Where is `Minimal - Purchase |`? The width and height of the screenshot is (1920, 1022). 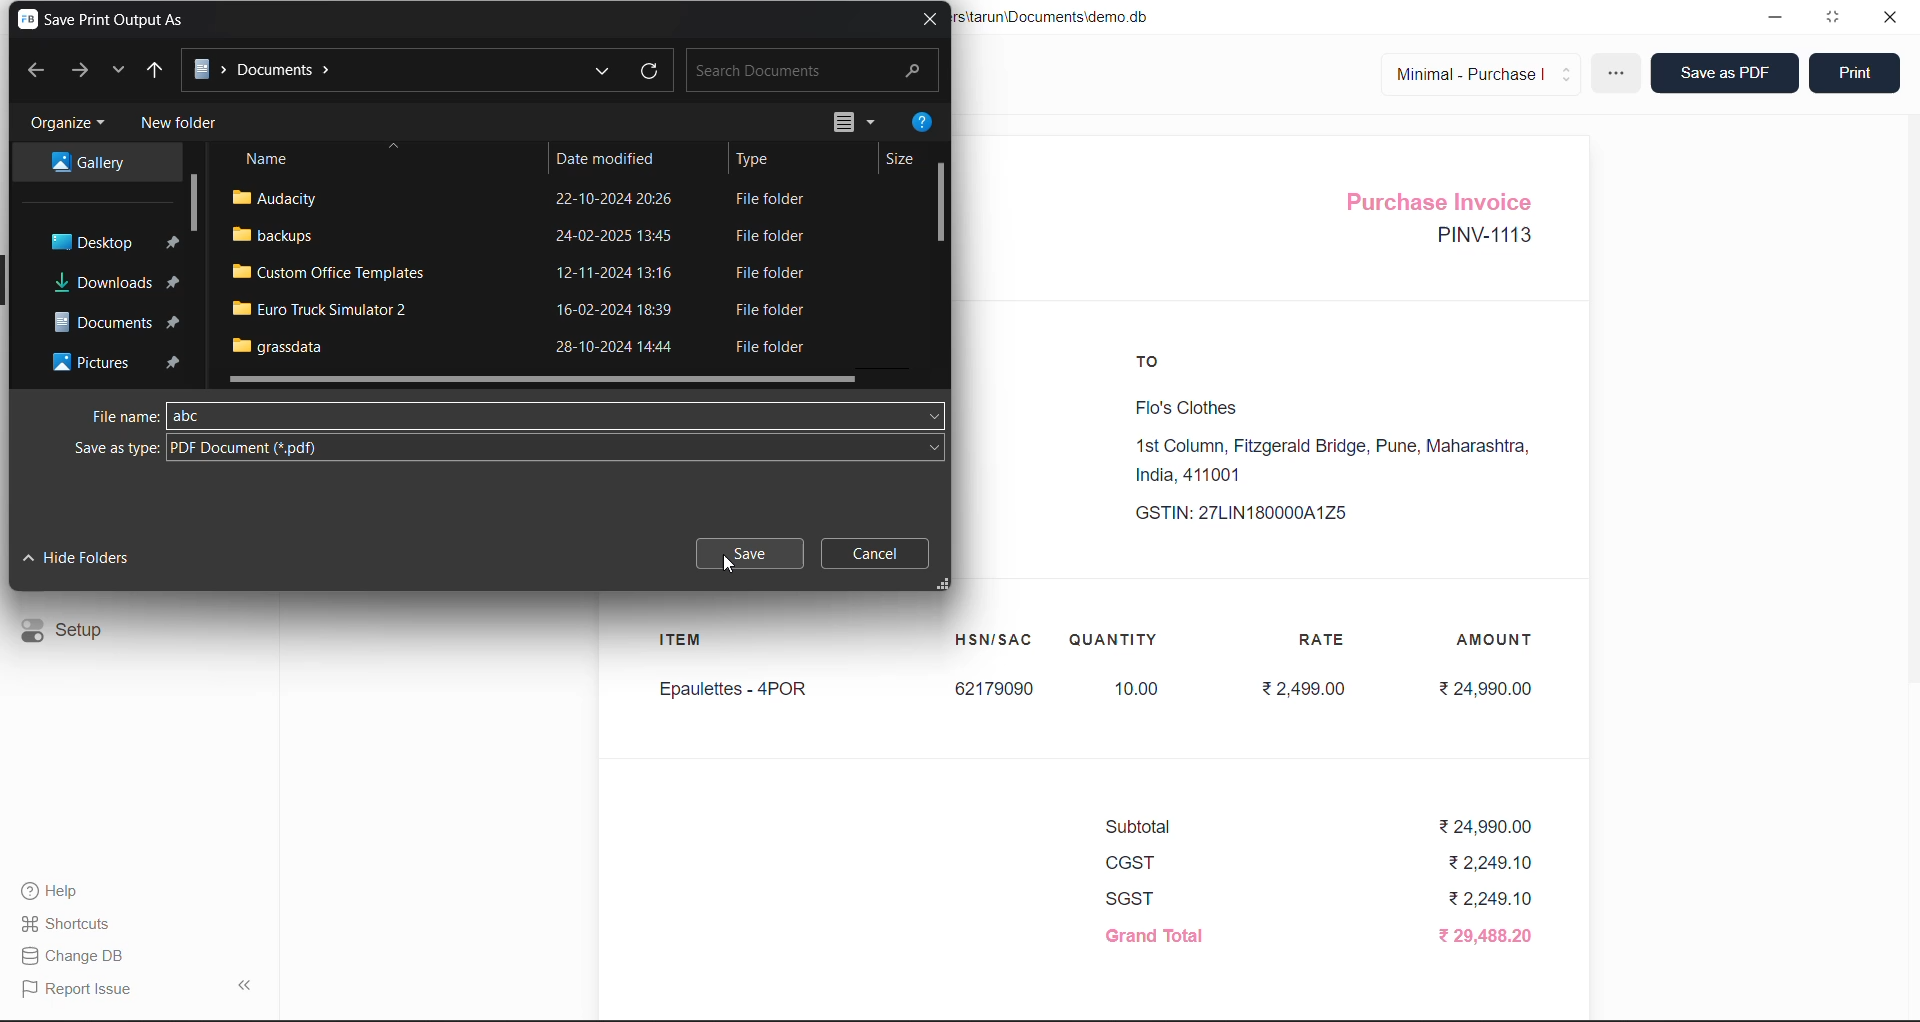 Minimal - Purchase | is located at coordinates (1481, 72).